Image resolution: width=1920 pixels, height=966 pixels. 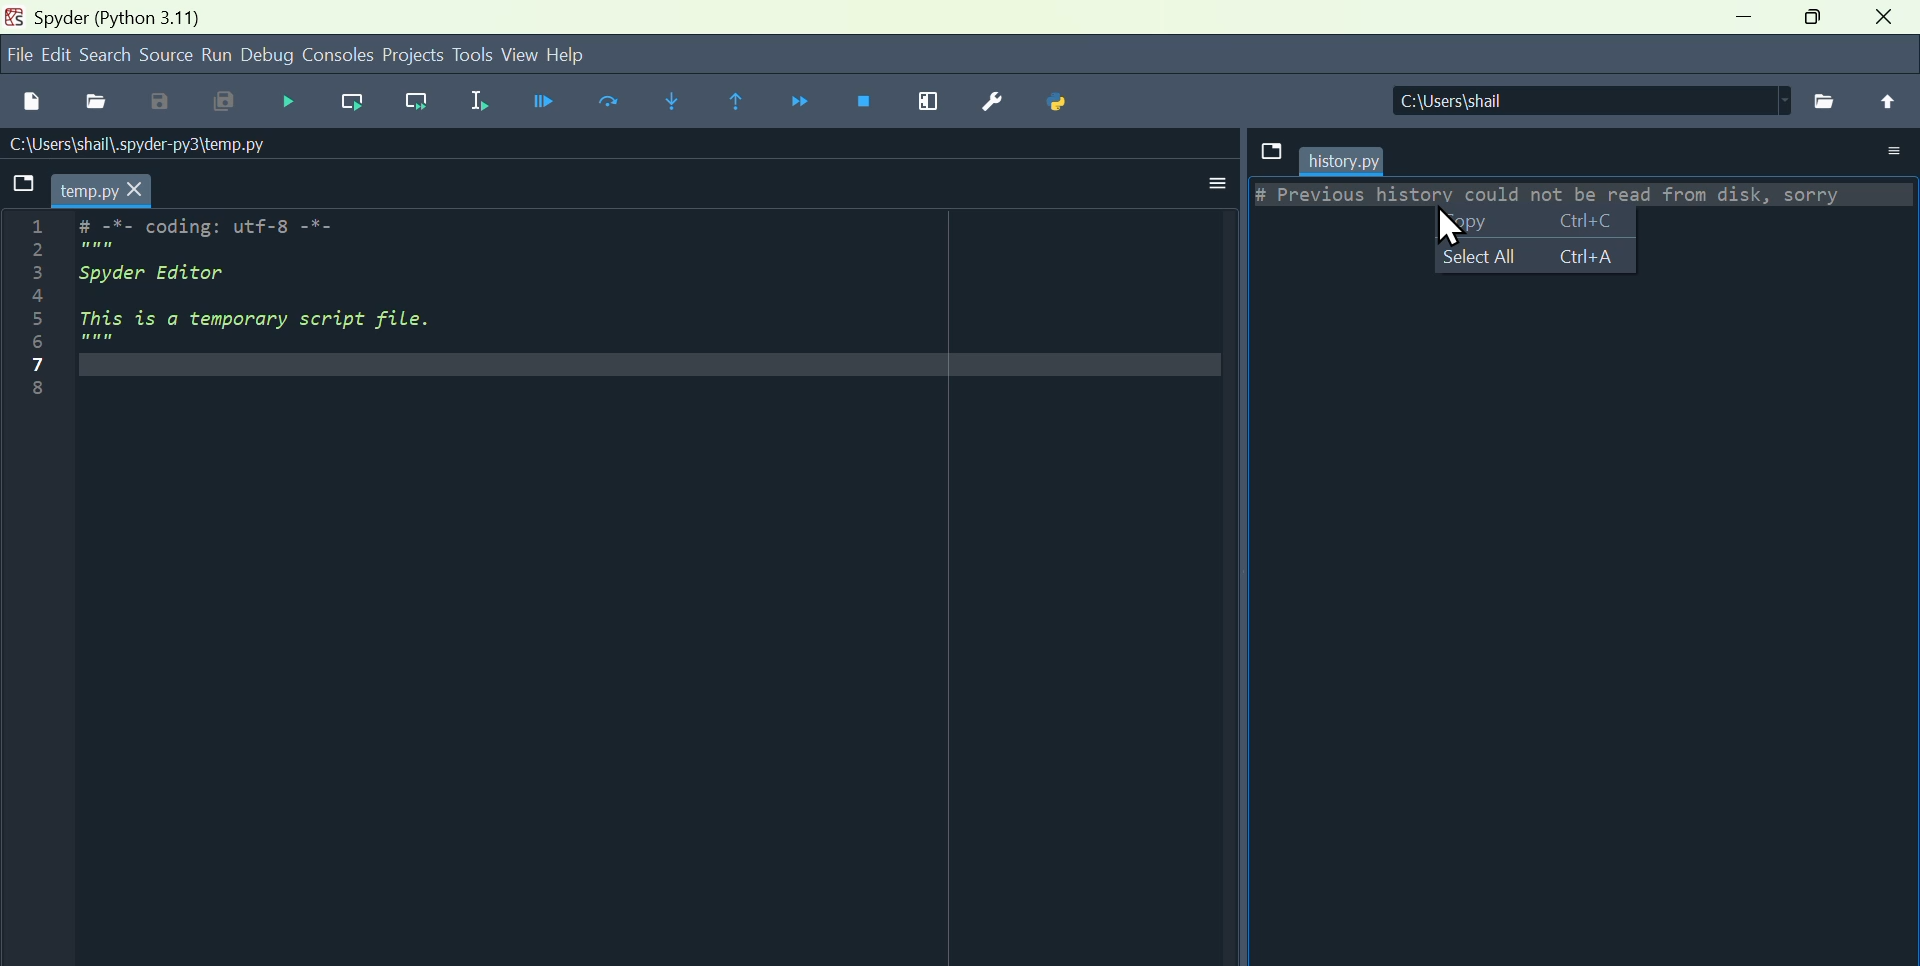 I want to click on PYTHONPATH manager, so click(x=1063, y=99).